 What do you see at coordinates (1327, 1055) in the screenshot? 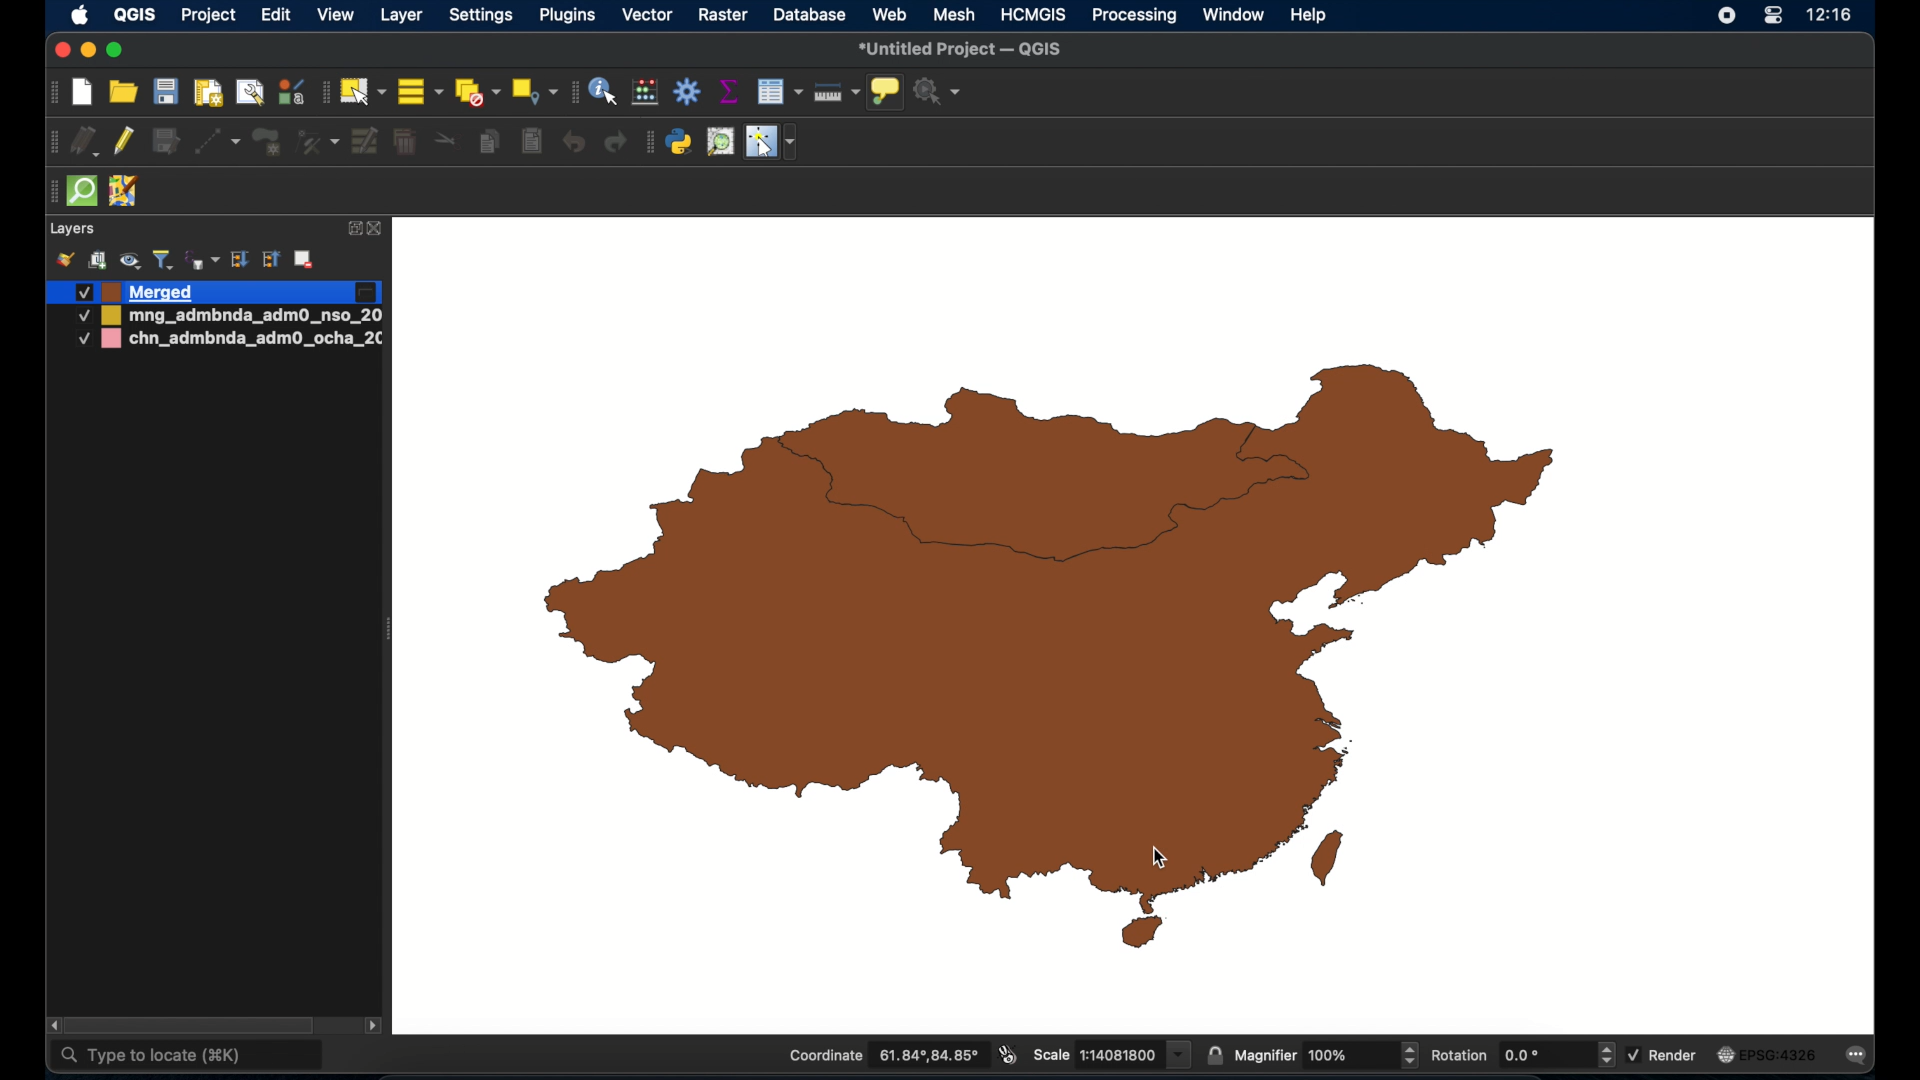
I see `magnifier` at bounding box center [1327, 1055].